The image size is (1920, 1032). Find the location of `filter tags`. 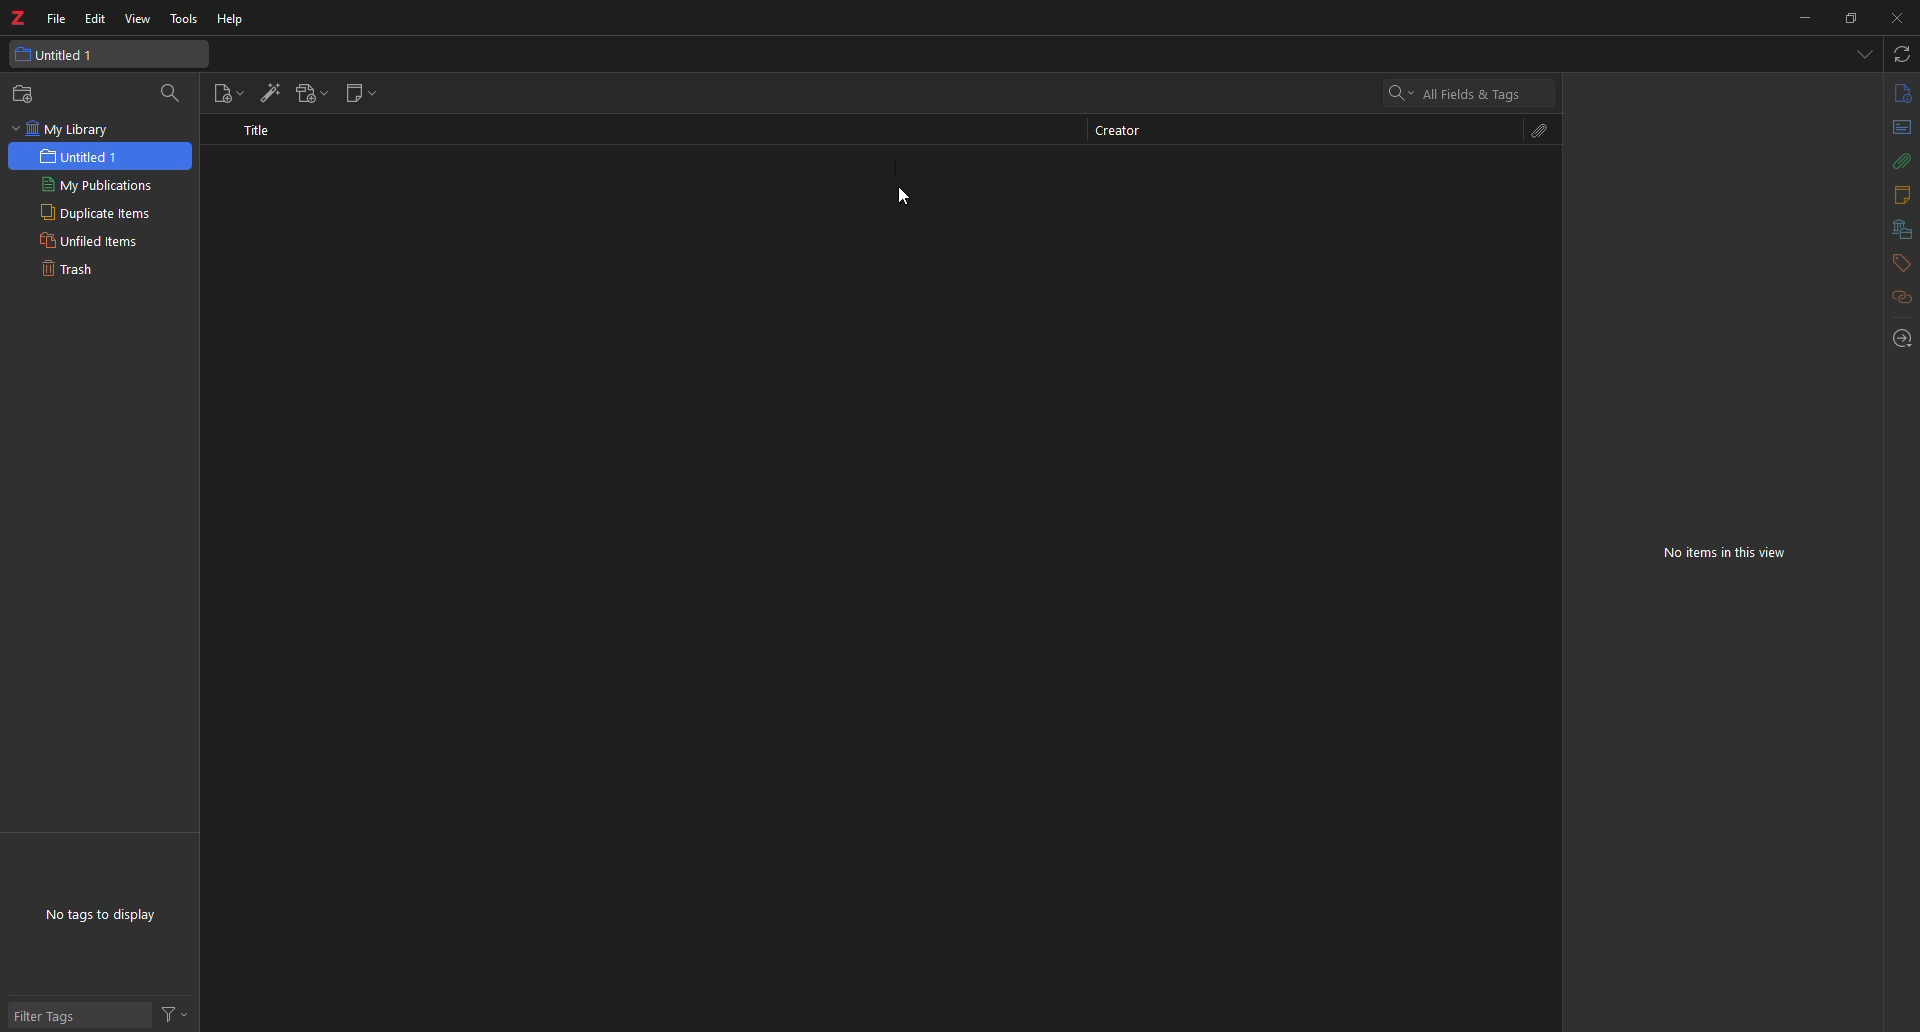

filter tags is located at coordinates (54, 1008).